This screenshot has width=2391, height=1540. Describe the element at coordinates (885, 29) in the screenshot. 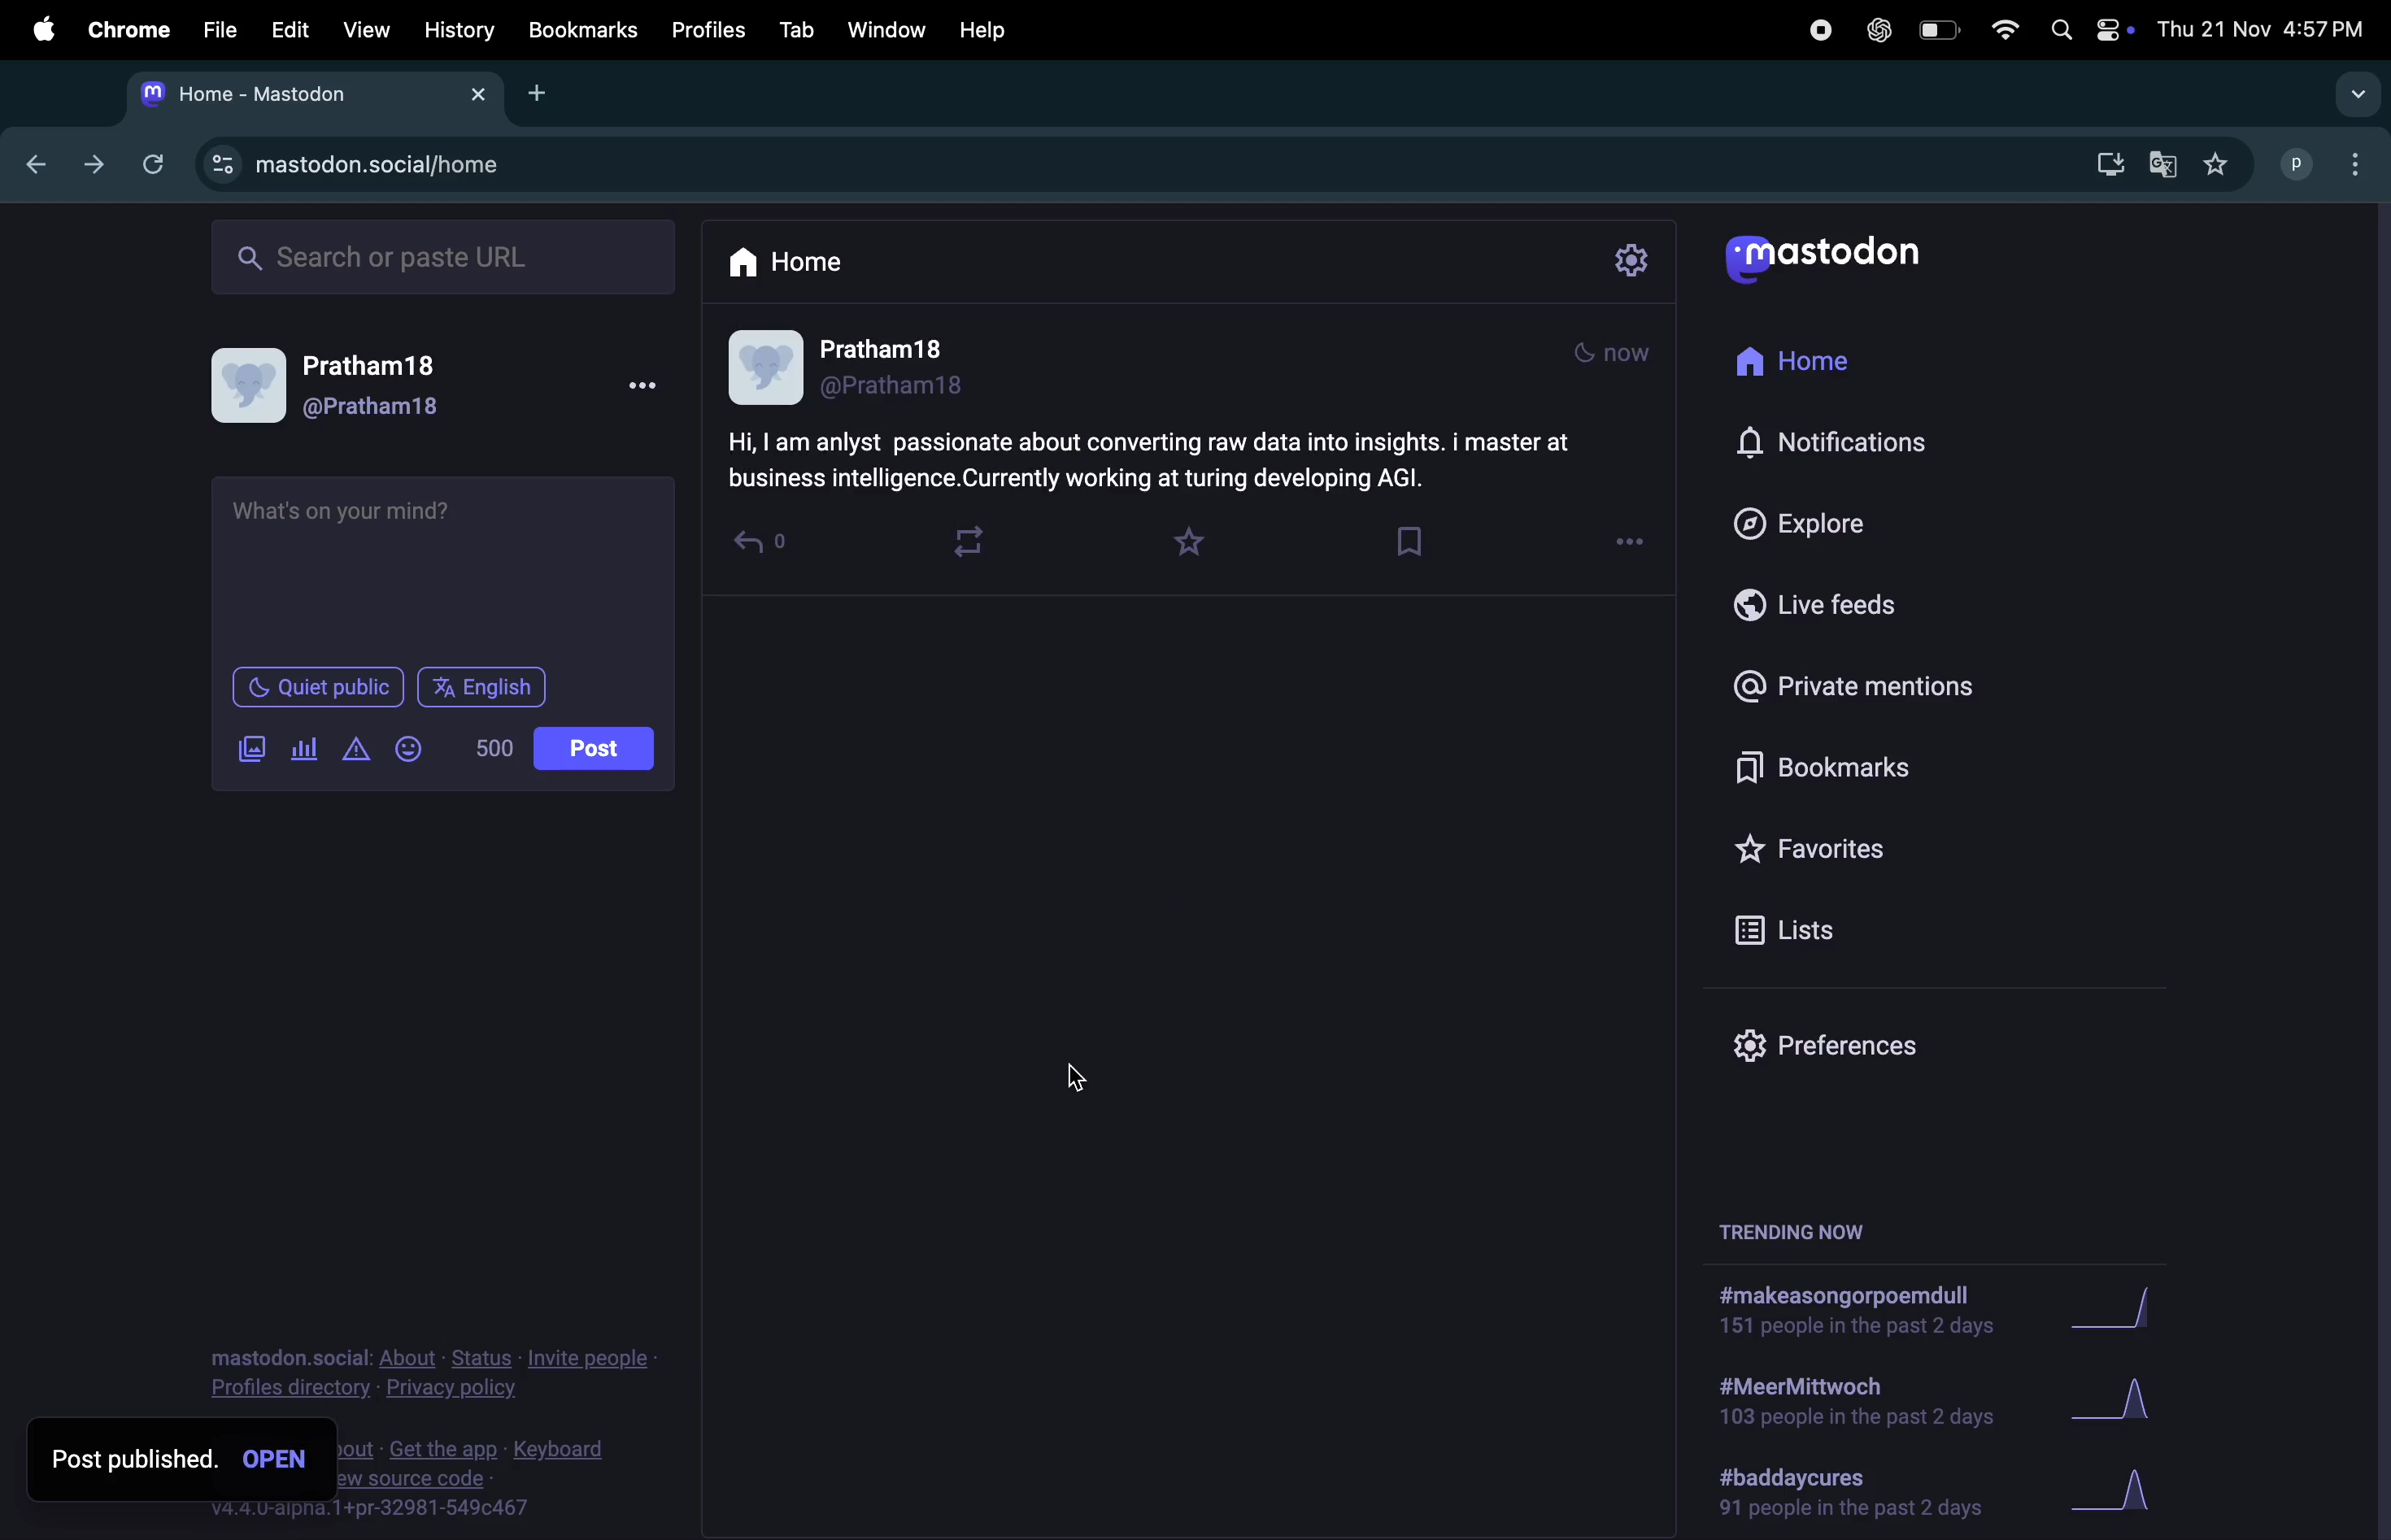

I see `window` at that location.